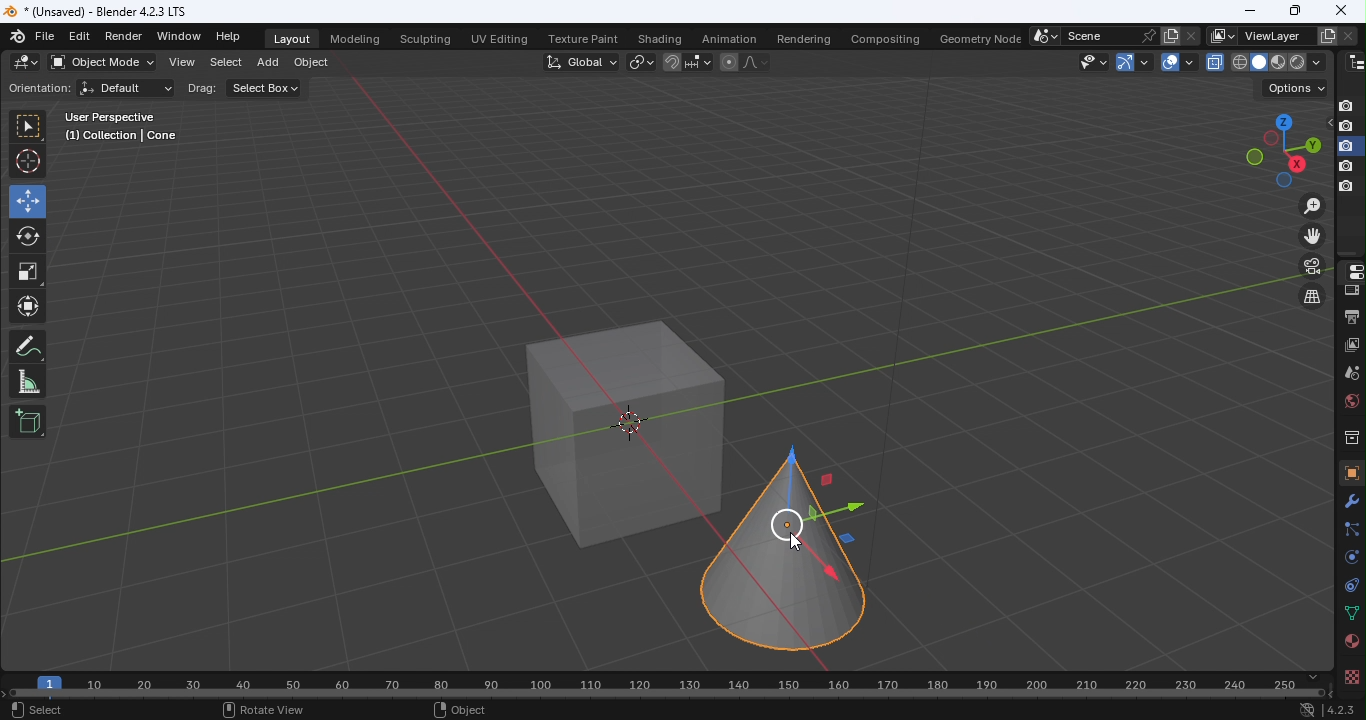  Describe the element at coordinates (1257, 62) in the screenshot. I see `viewpoint shader: solid` at that location.